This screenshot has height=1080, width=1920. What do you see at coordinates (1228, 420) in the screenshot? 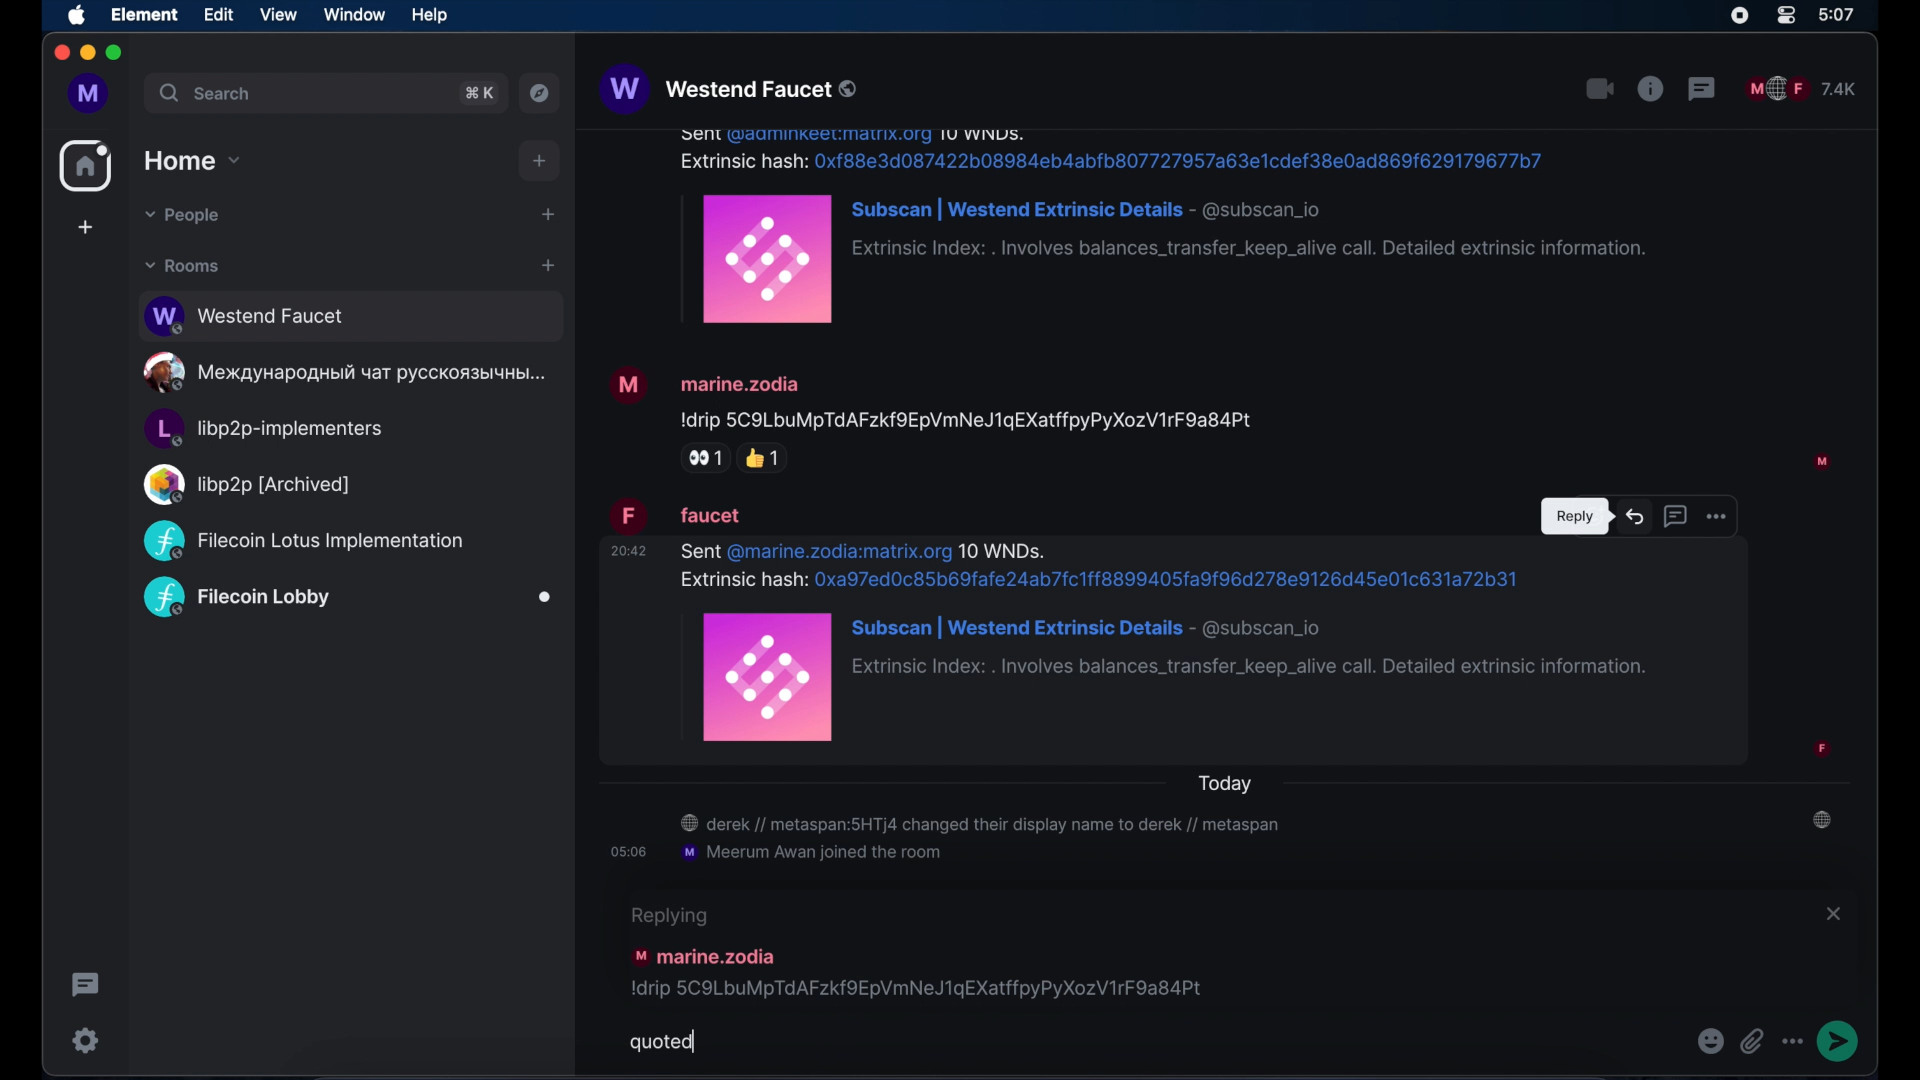
I see `message` at bounding box center [1228, 420].